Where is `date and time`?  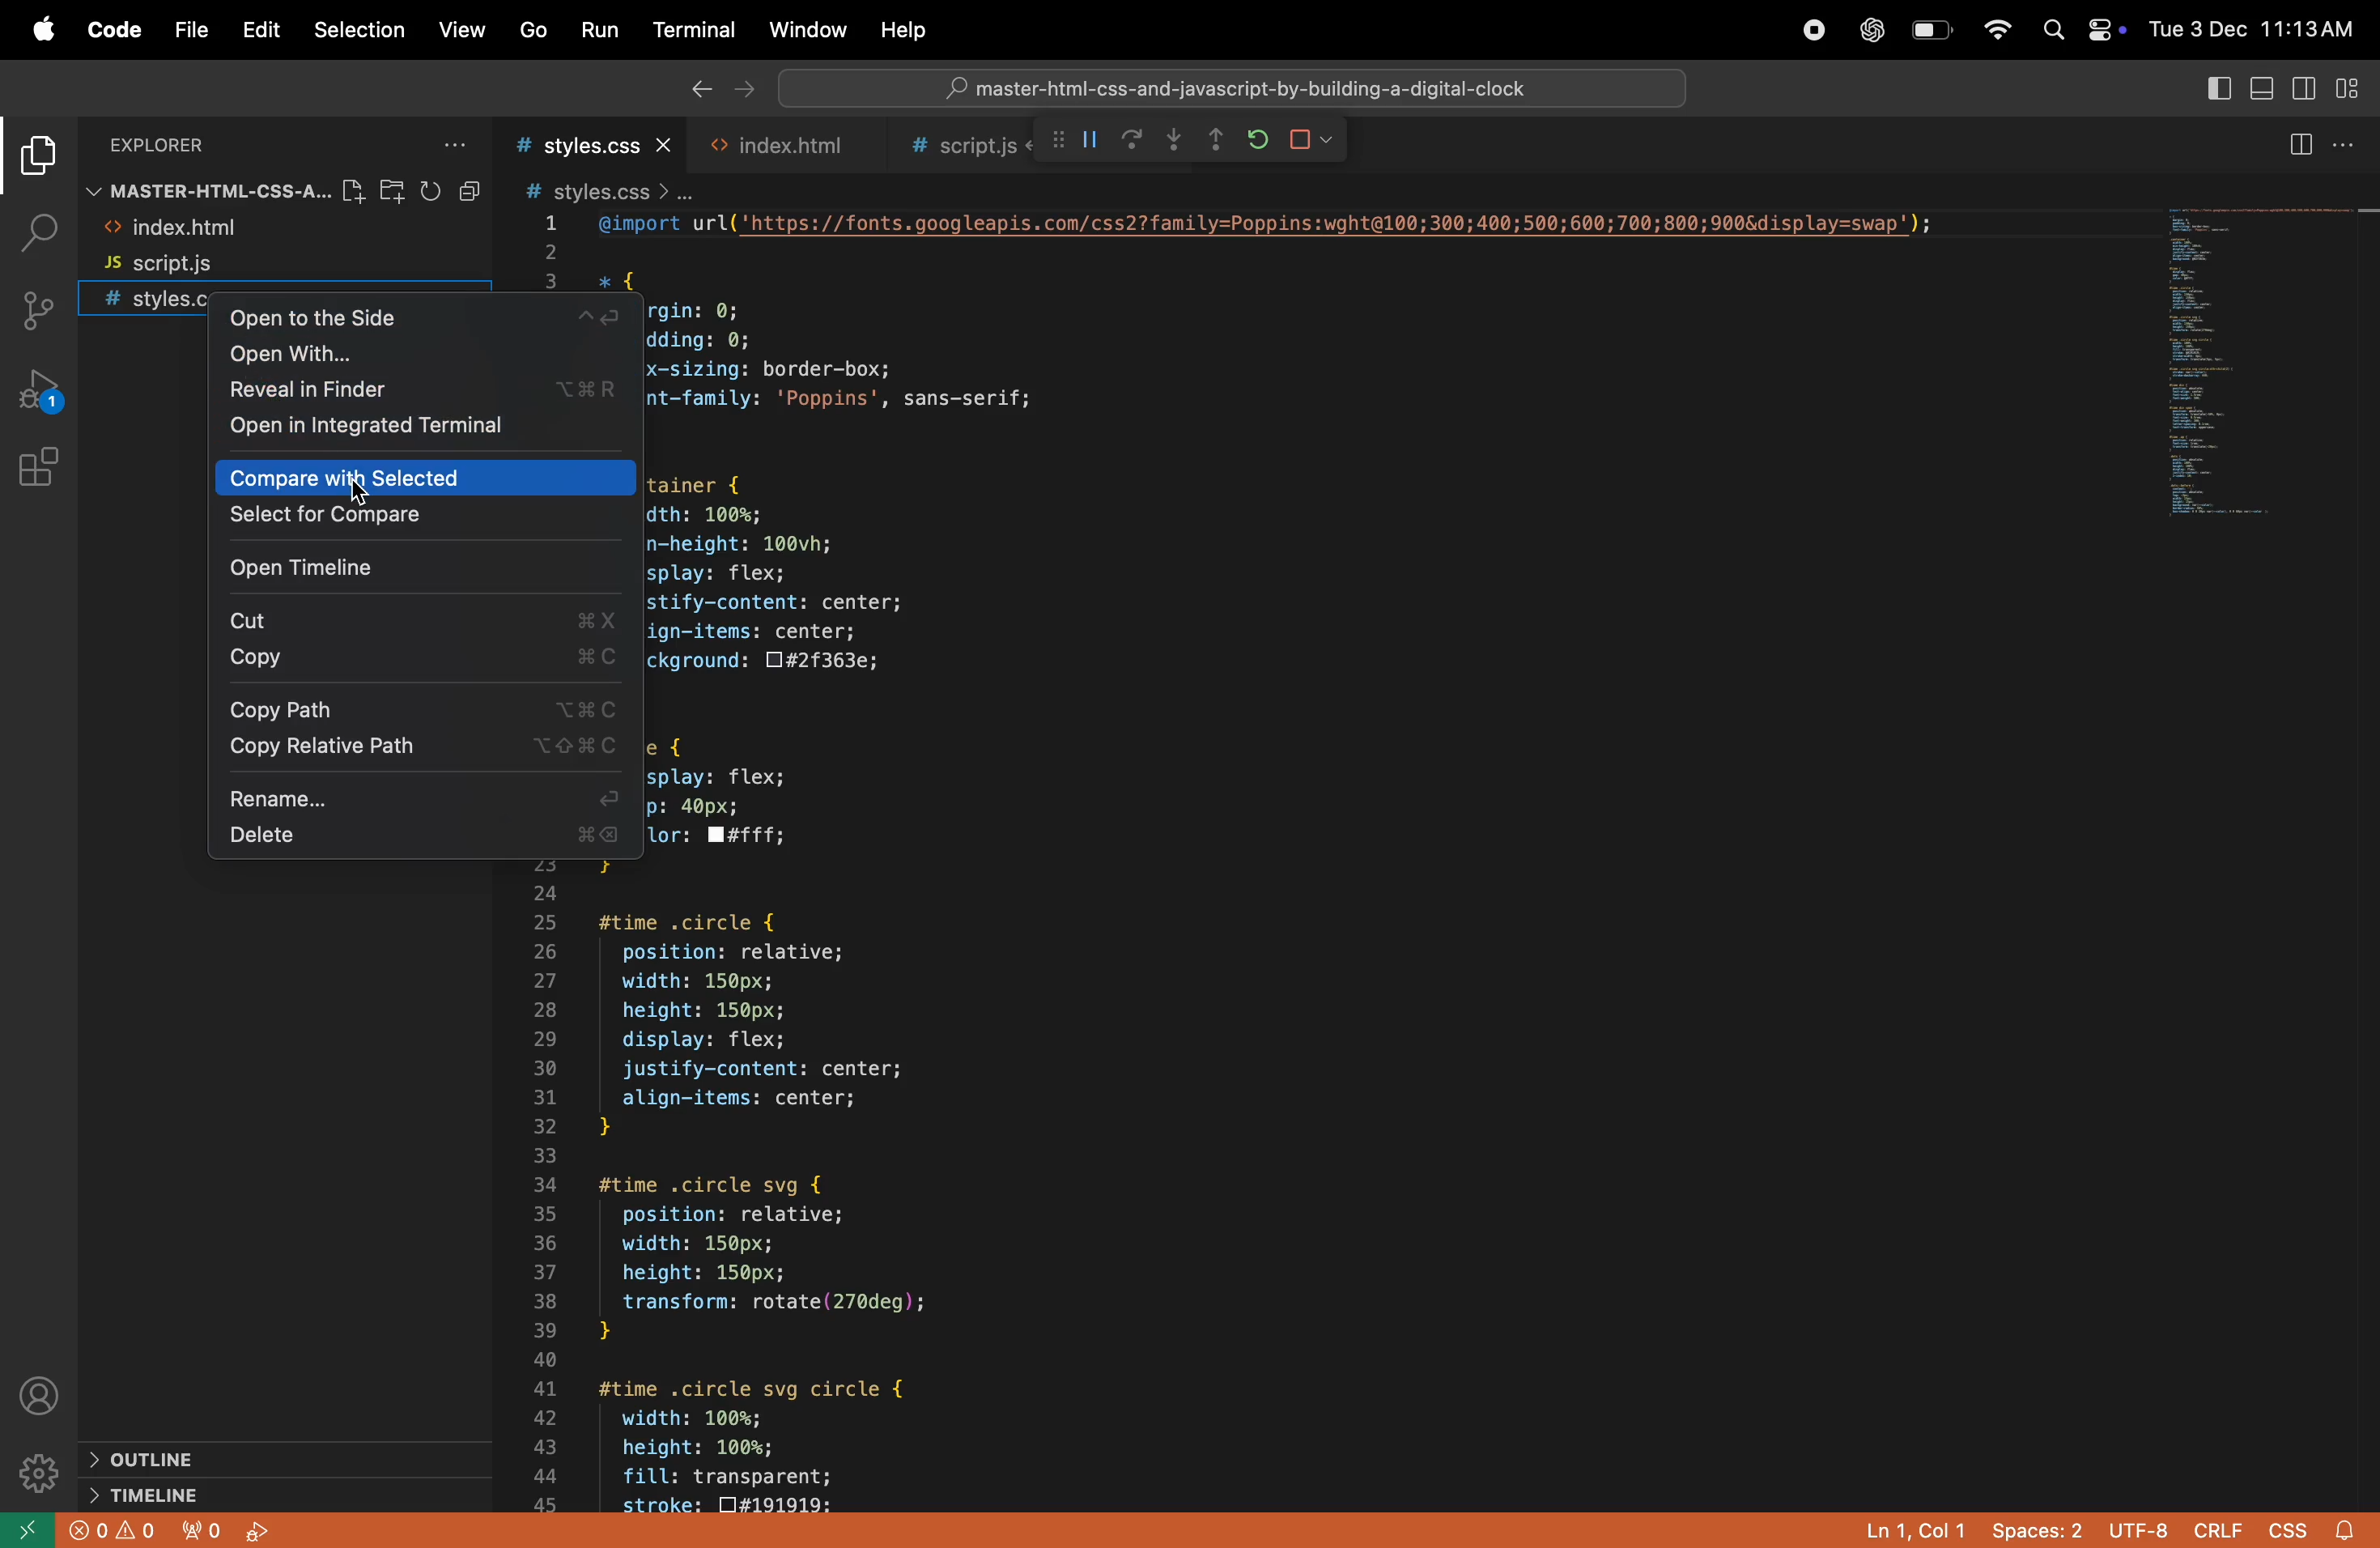
date and time is located at coordinates (2256, 29).